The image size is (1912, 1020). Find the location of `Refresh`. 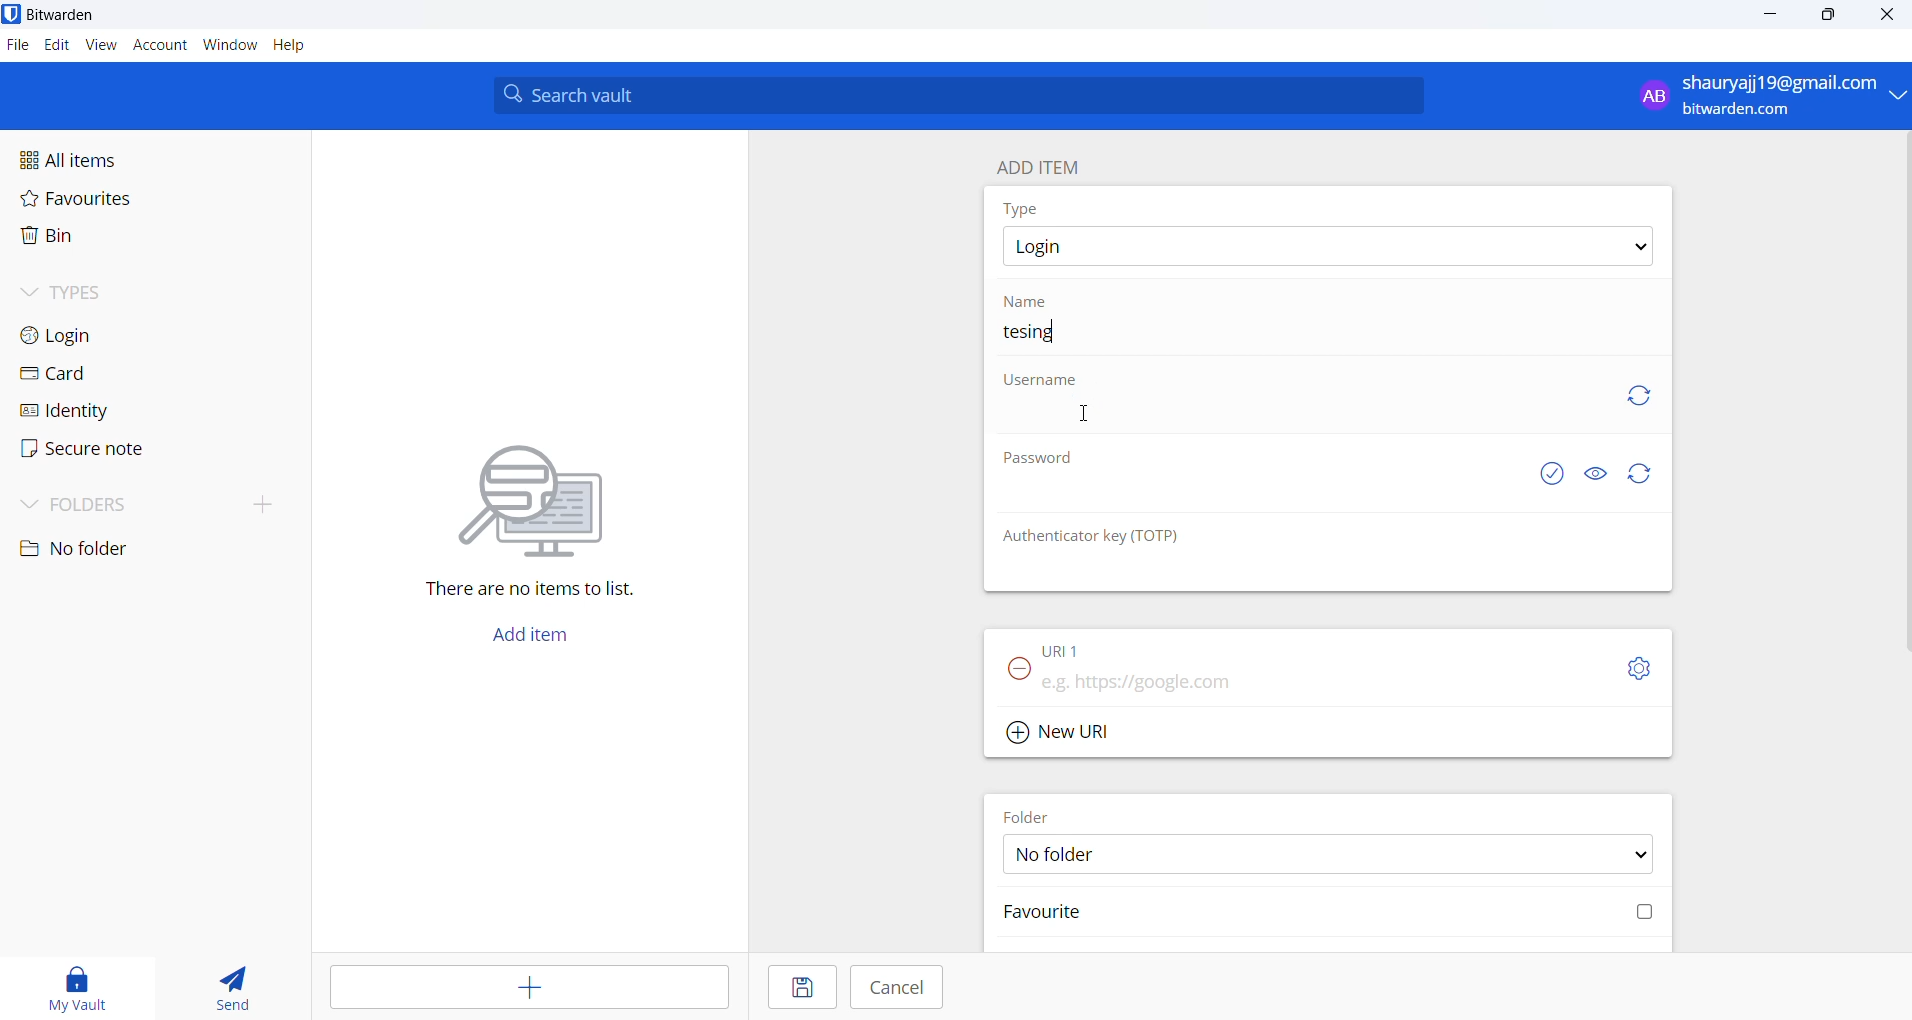

Refresh is located at coordinates (1650, 474).